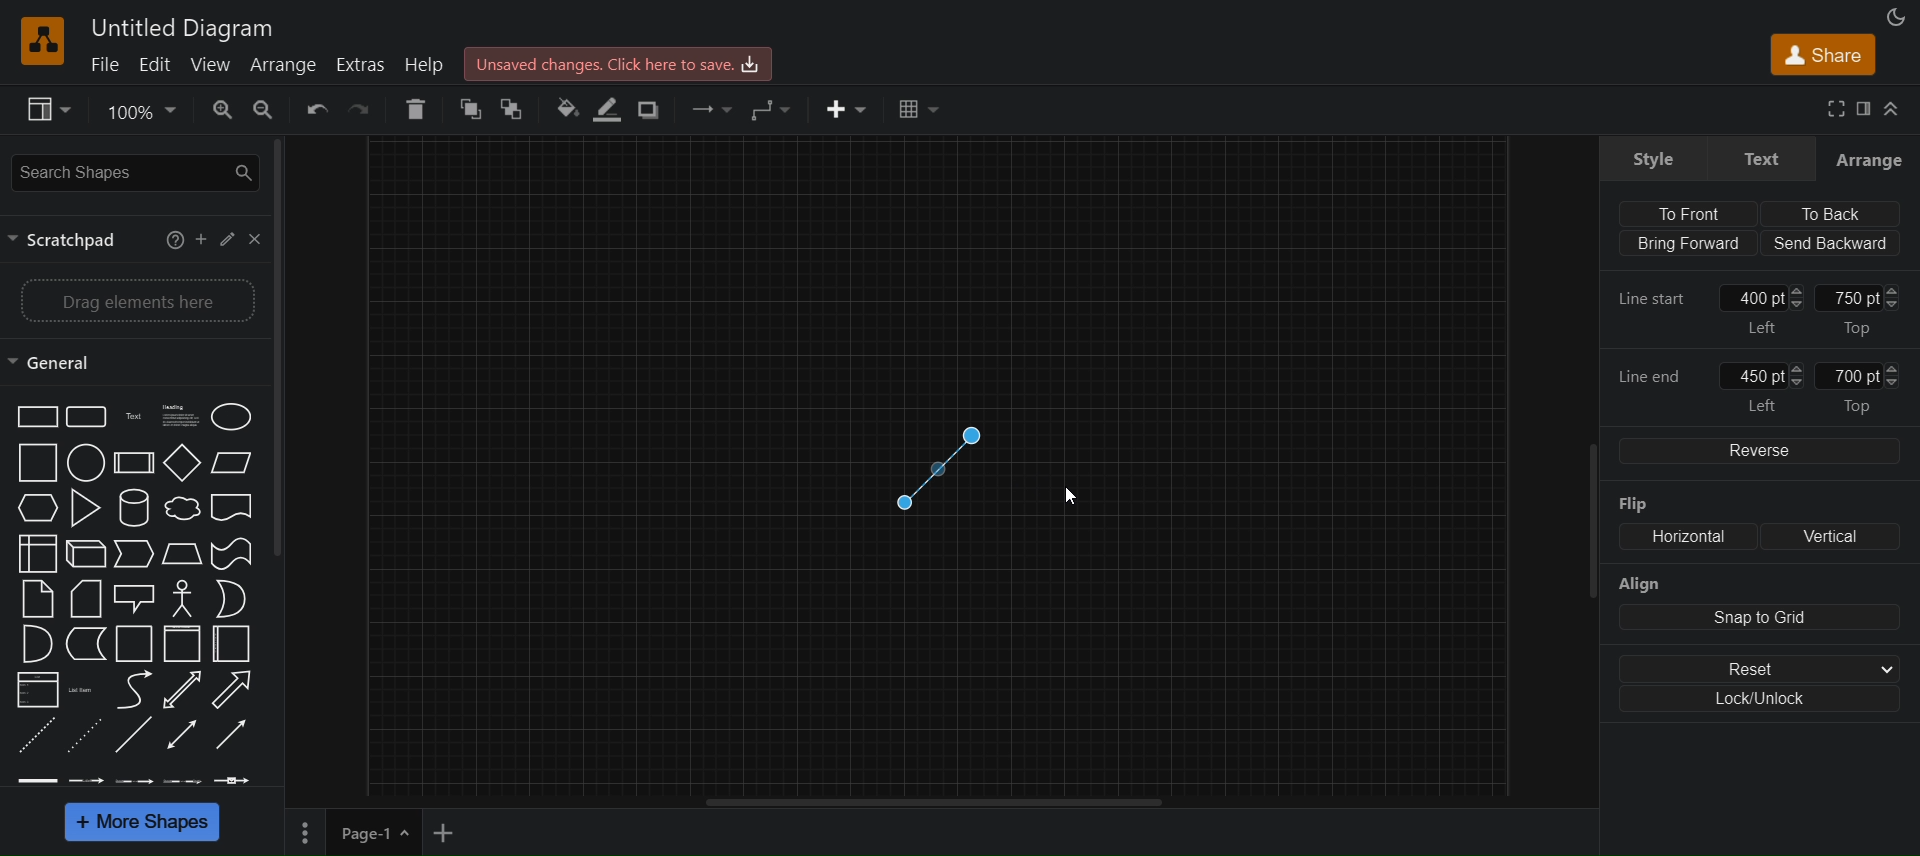 The height and width of the screenshot is (856, 1920). Describe the element at coordinates (34, 416) in the screenshot. I see `Rectangle` at that location.